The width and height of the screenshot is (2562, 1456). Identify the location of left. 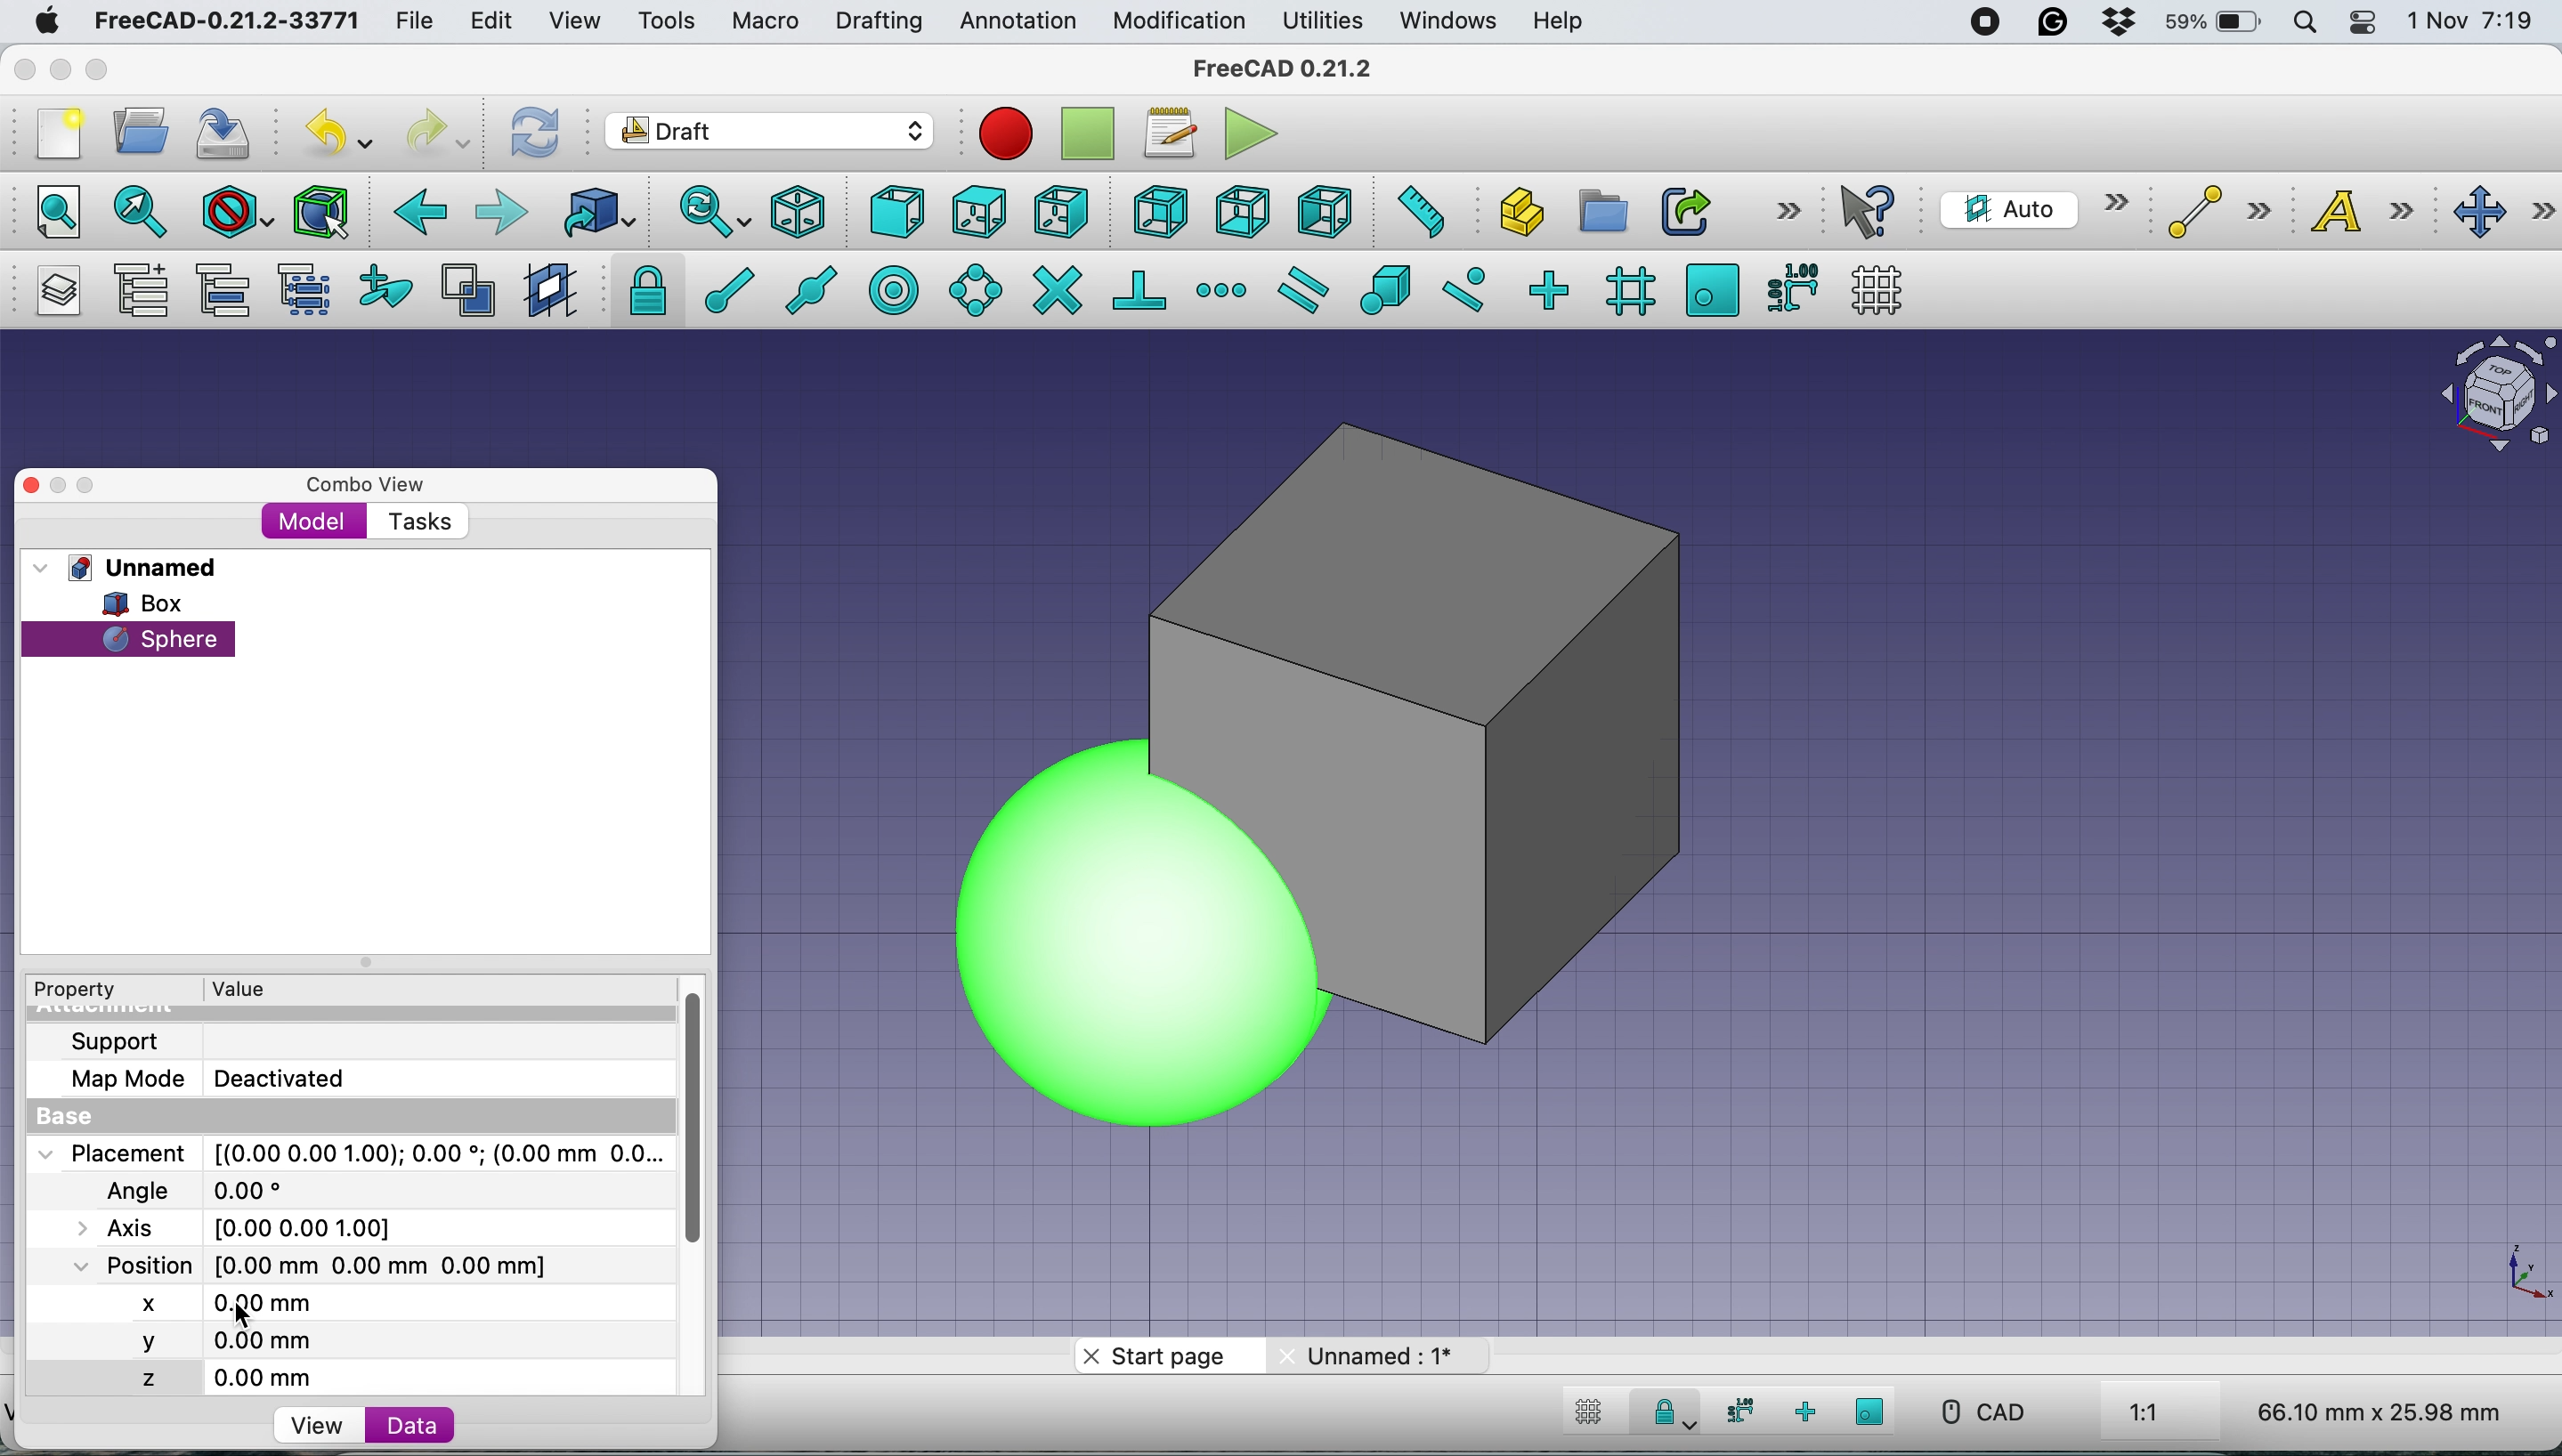
(1323, 212).